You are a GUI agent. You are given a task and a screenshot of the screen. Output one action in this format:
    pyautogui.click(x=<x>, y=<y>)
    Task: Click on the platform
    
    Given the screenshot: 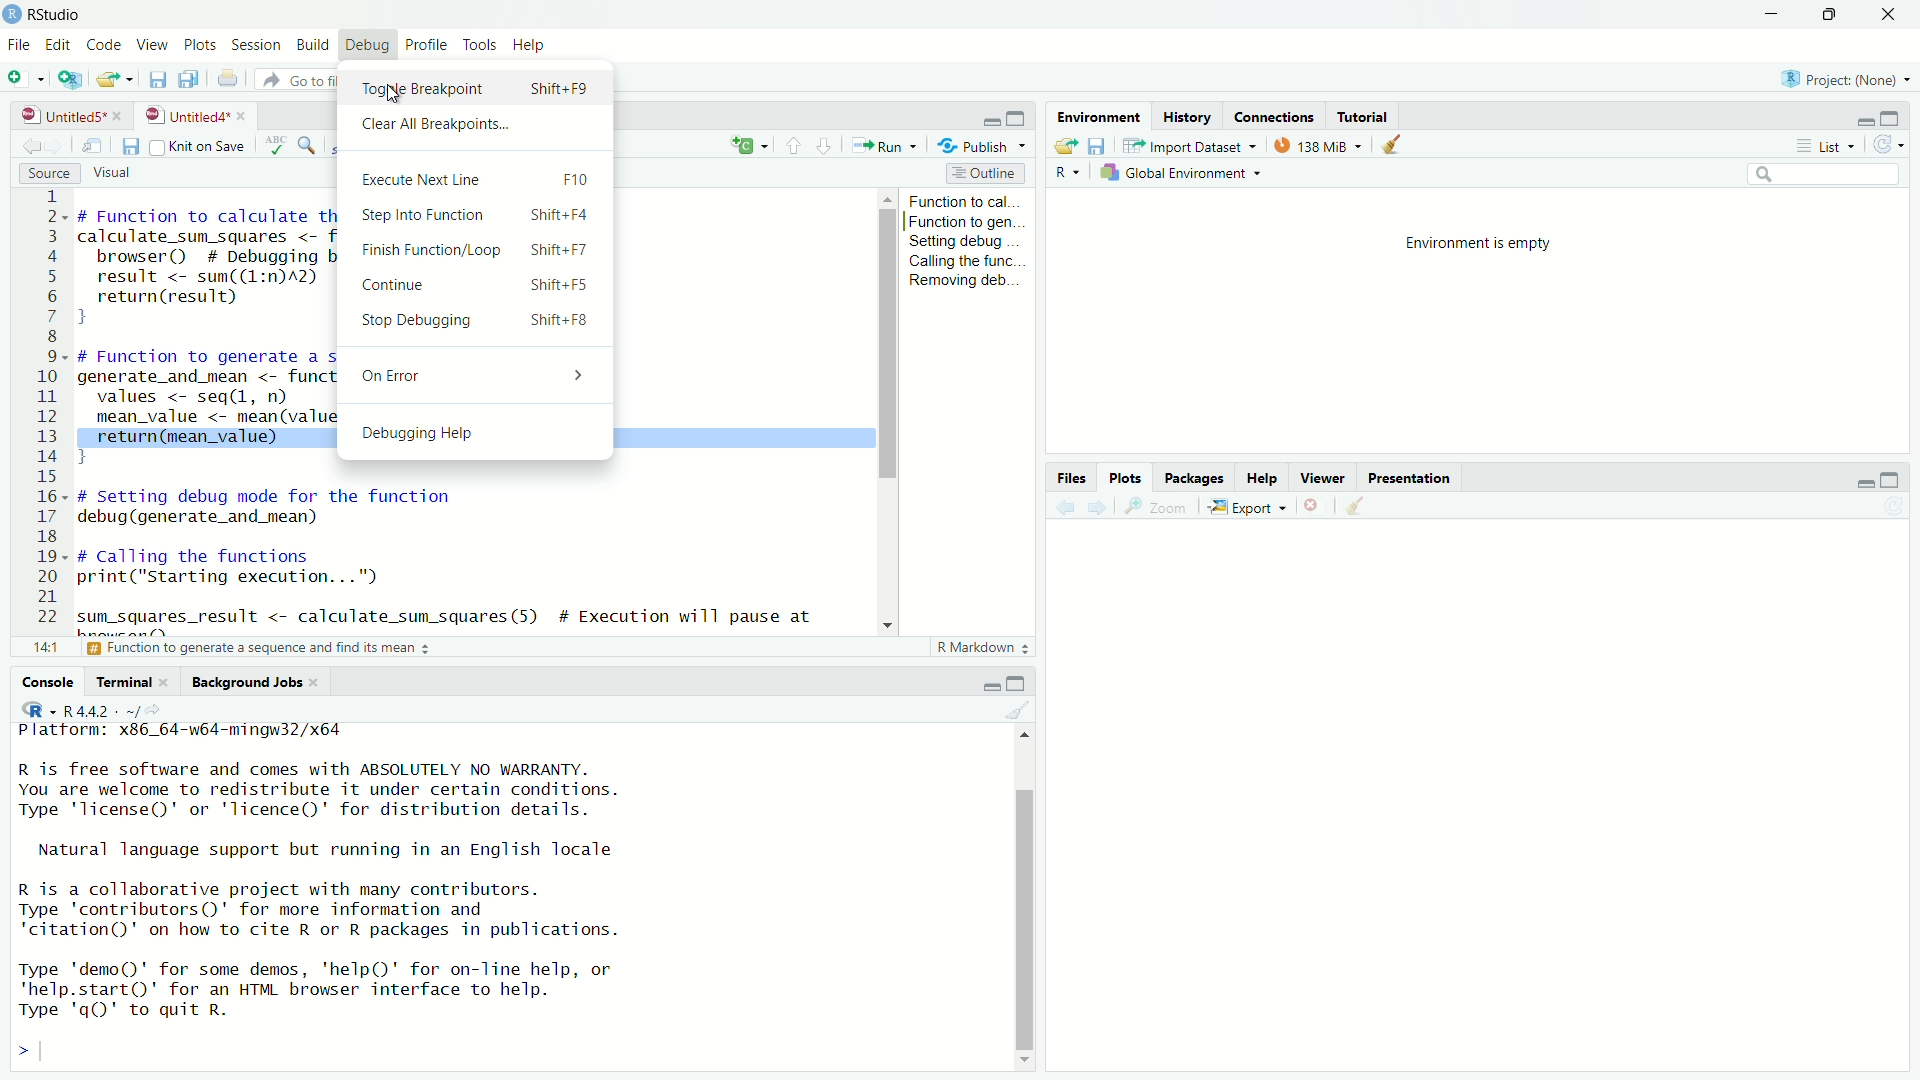 What is the action you would take?
    pyautogui.click(x=180, y=734)
    